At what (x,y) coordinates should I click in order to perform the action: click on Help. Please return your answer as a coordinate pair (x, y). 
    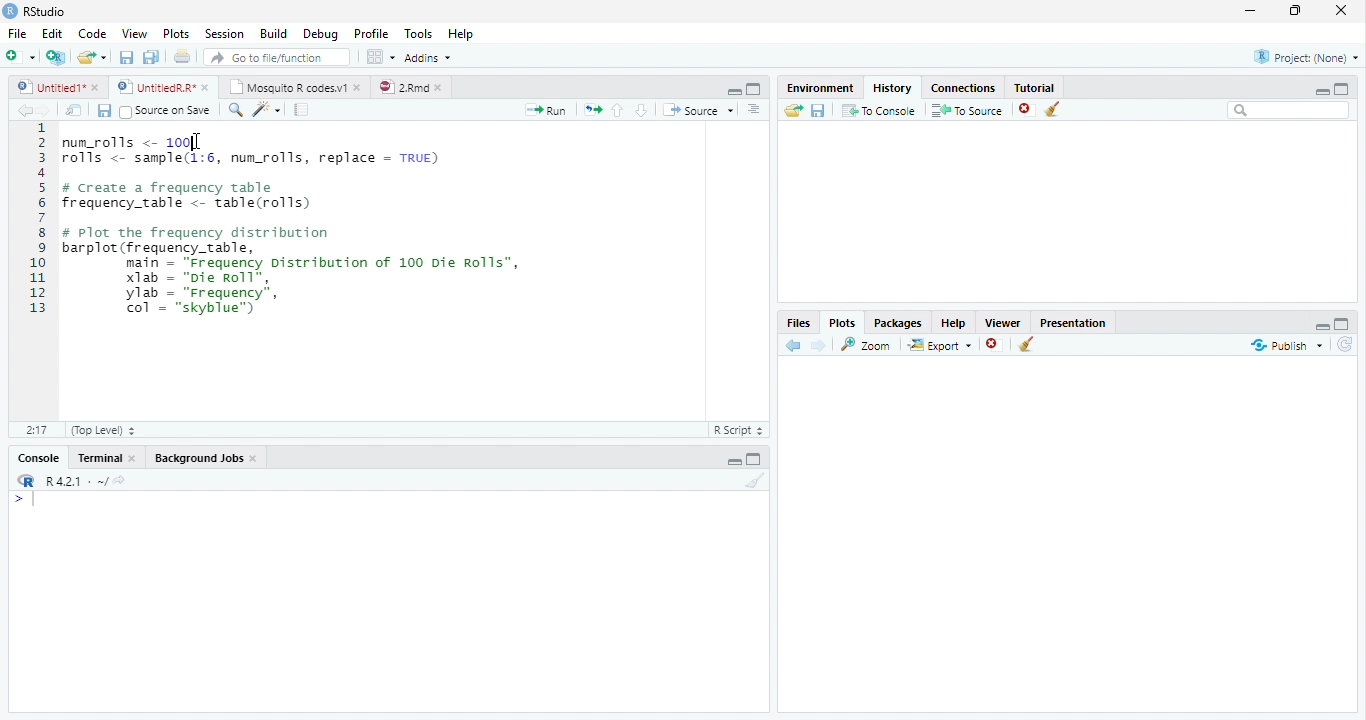
    Looking at the image, I should click on (954, 322).